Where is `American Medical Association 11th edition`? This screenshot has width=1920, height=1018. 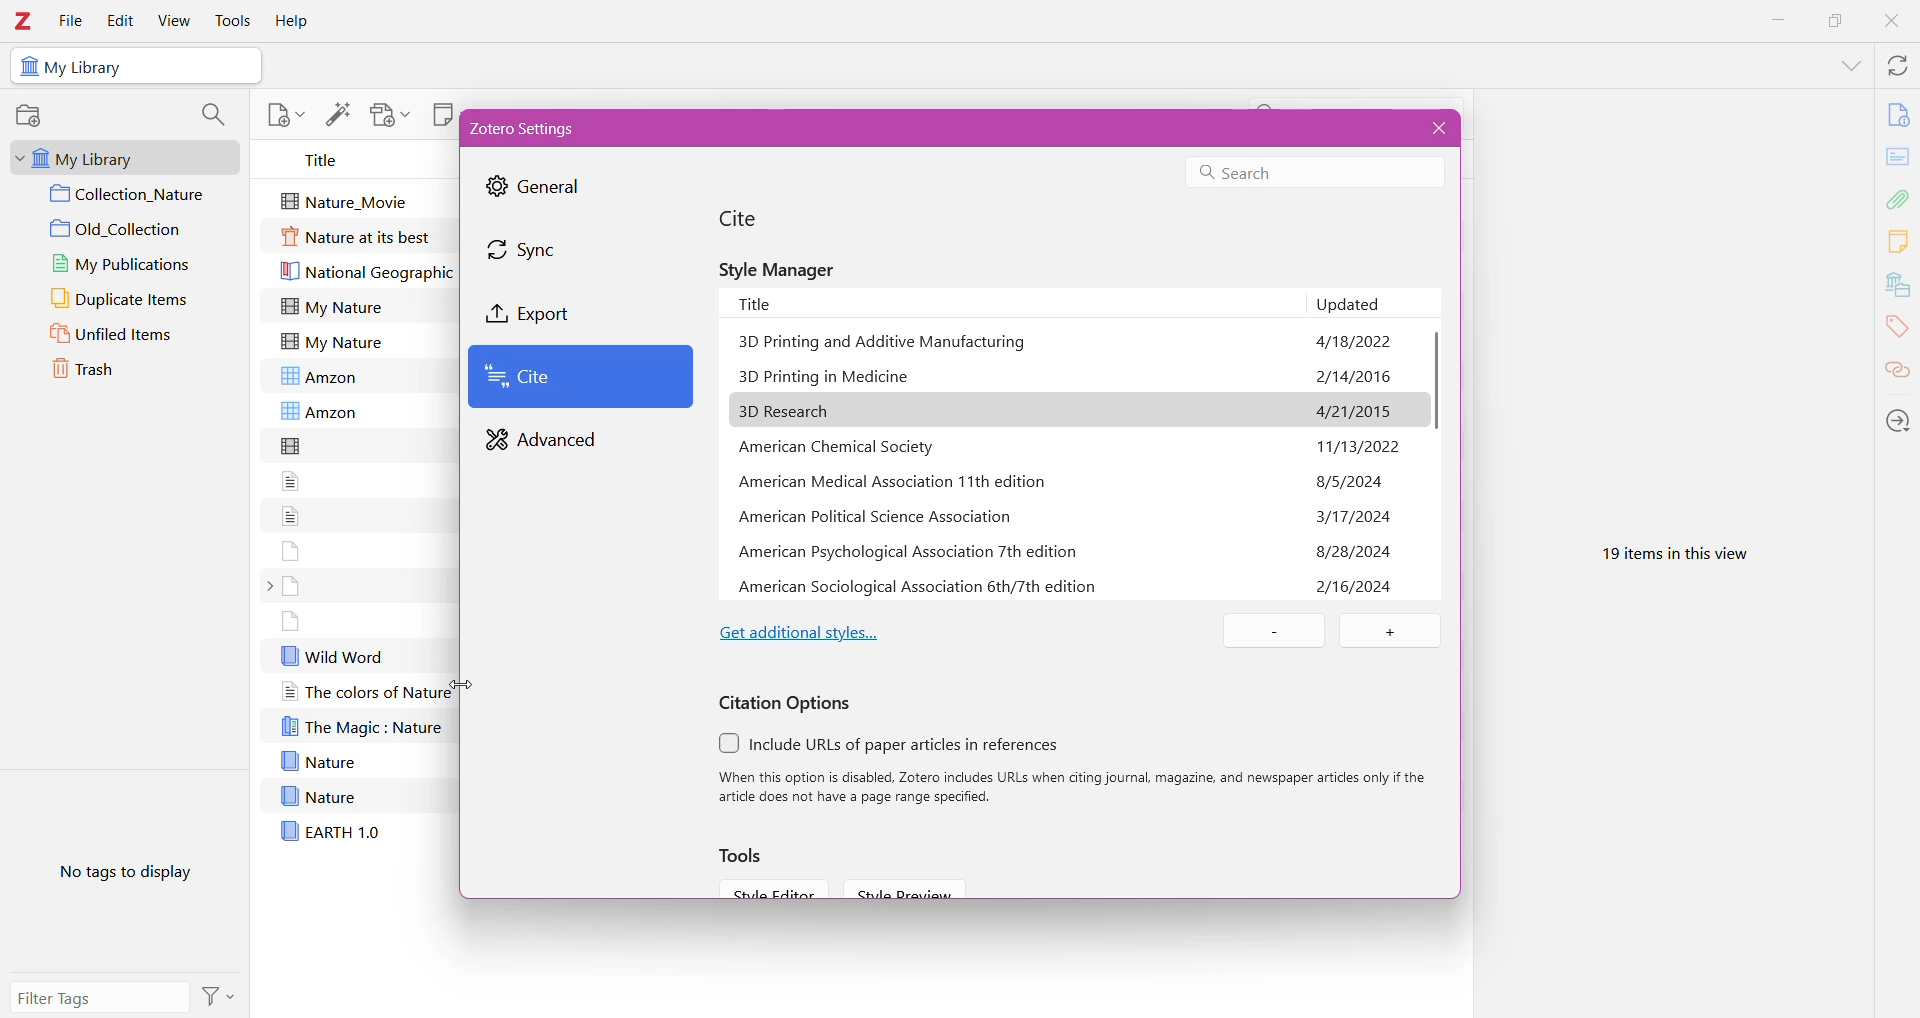
American Medical Association 11th edition is located at coordinates (898, 480).